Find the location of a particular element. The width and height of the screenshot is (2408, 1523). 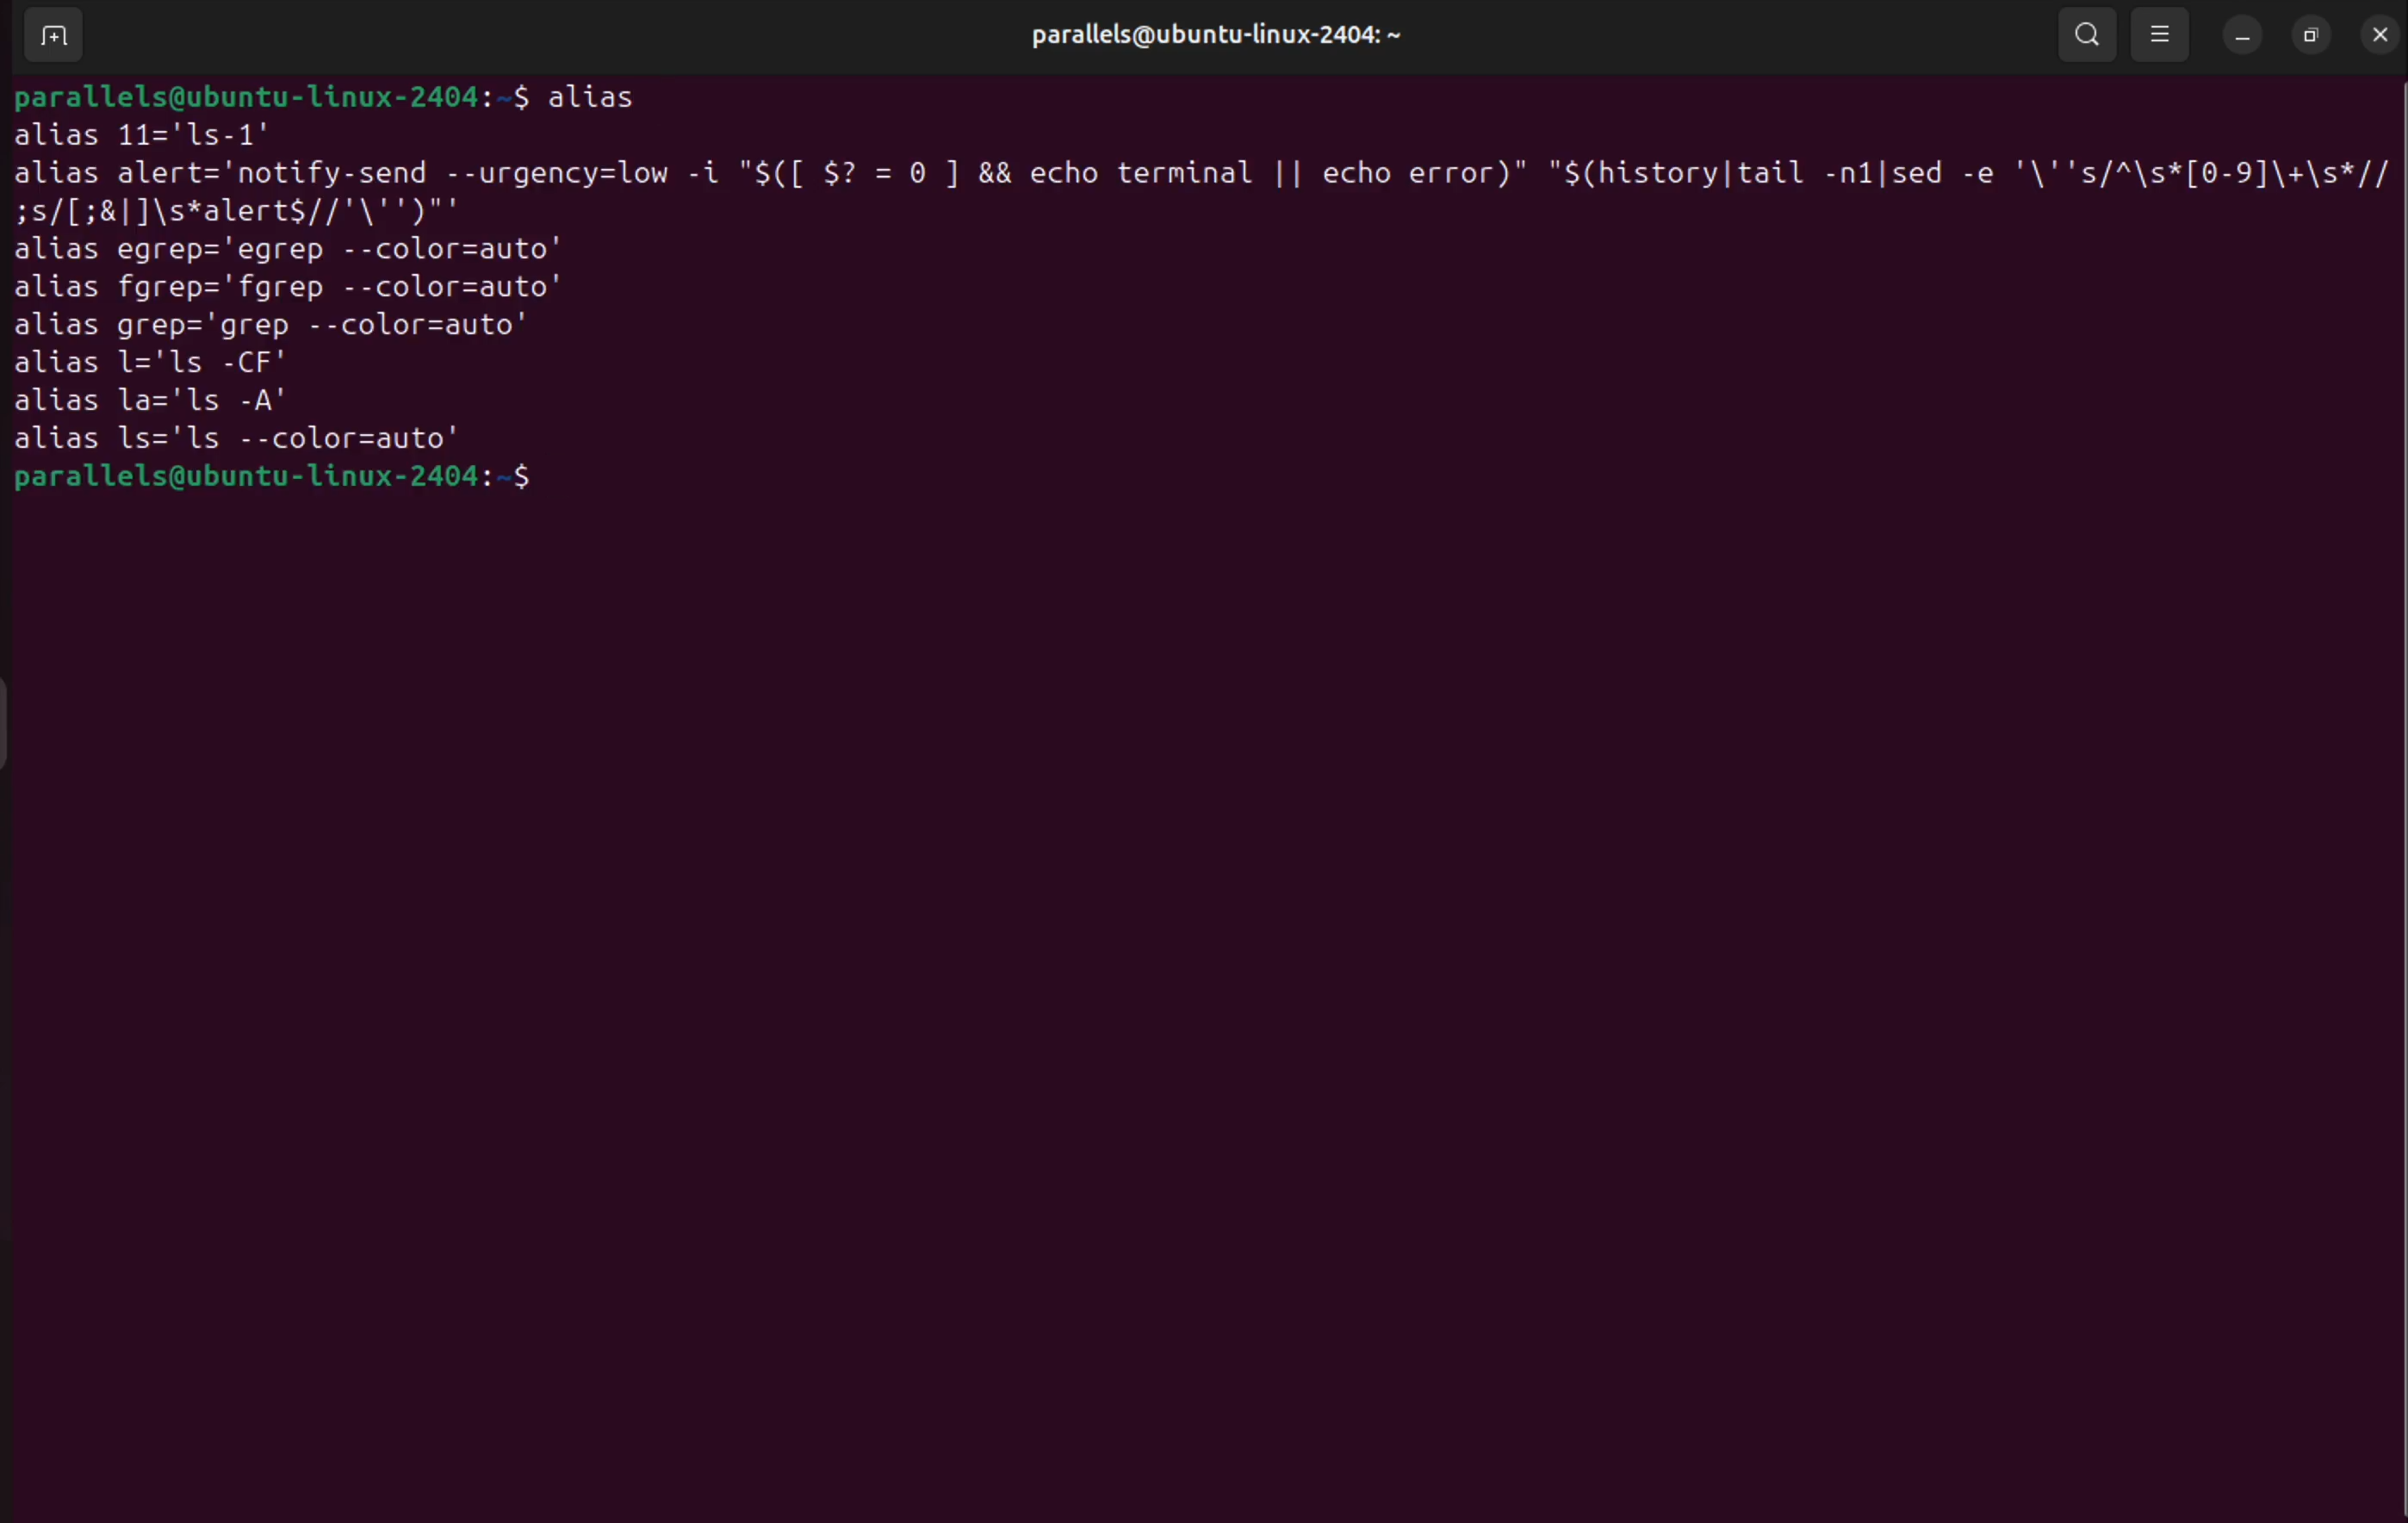

bash prompt is located at coordinates (293, 484).